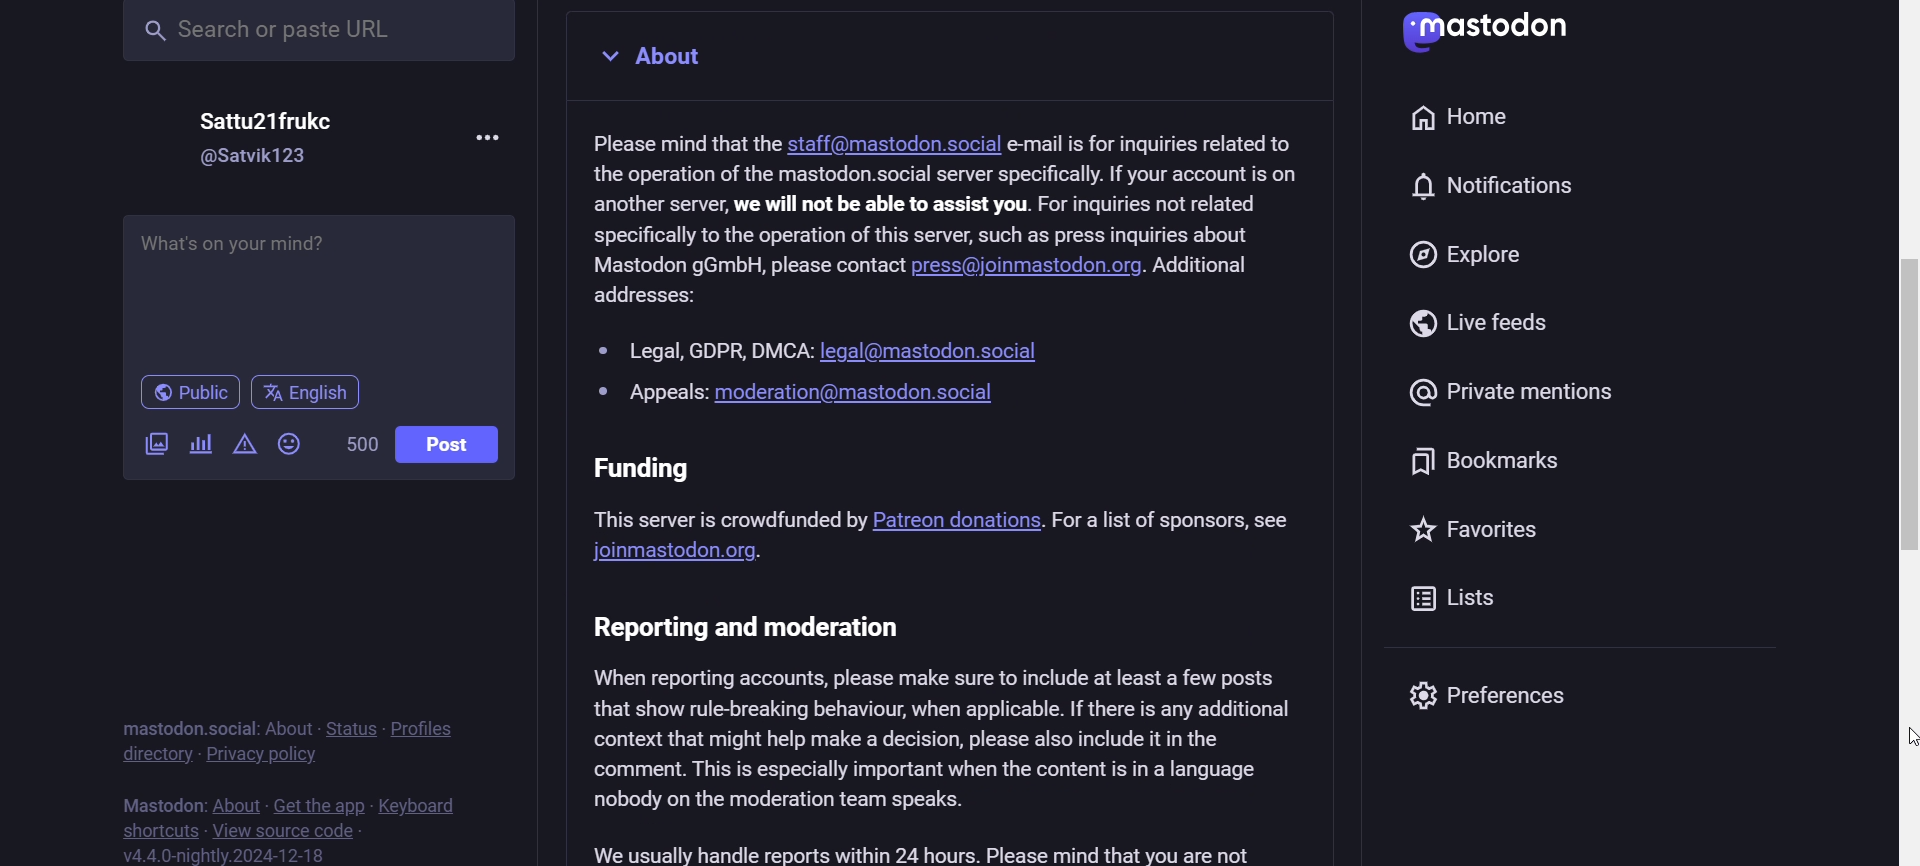 The image size is (1920, 866). What do you see at coordinates (356, 729) in the screenshot?
I see `status` at bounding box center [356, 729].